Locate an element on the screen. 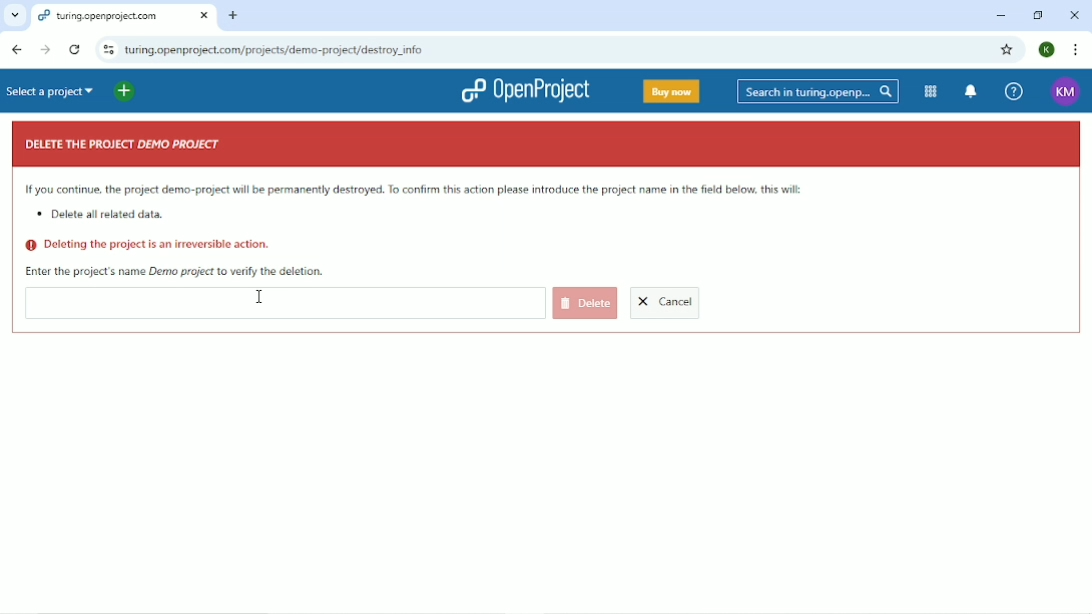 This screenshot has height=614, width=1092. Cursor is located at coordinates (261, 298).